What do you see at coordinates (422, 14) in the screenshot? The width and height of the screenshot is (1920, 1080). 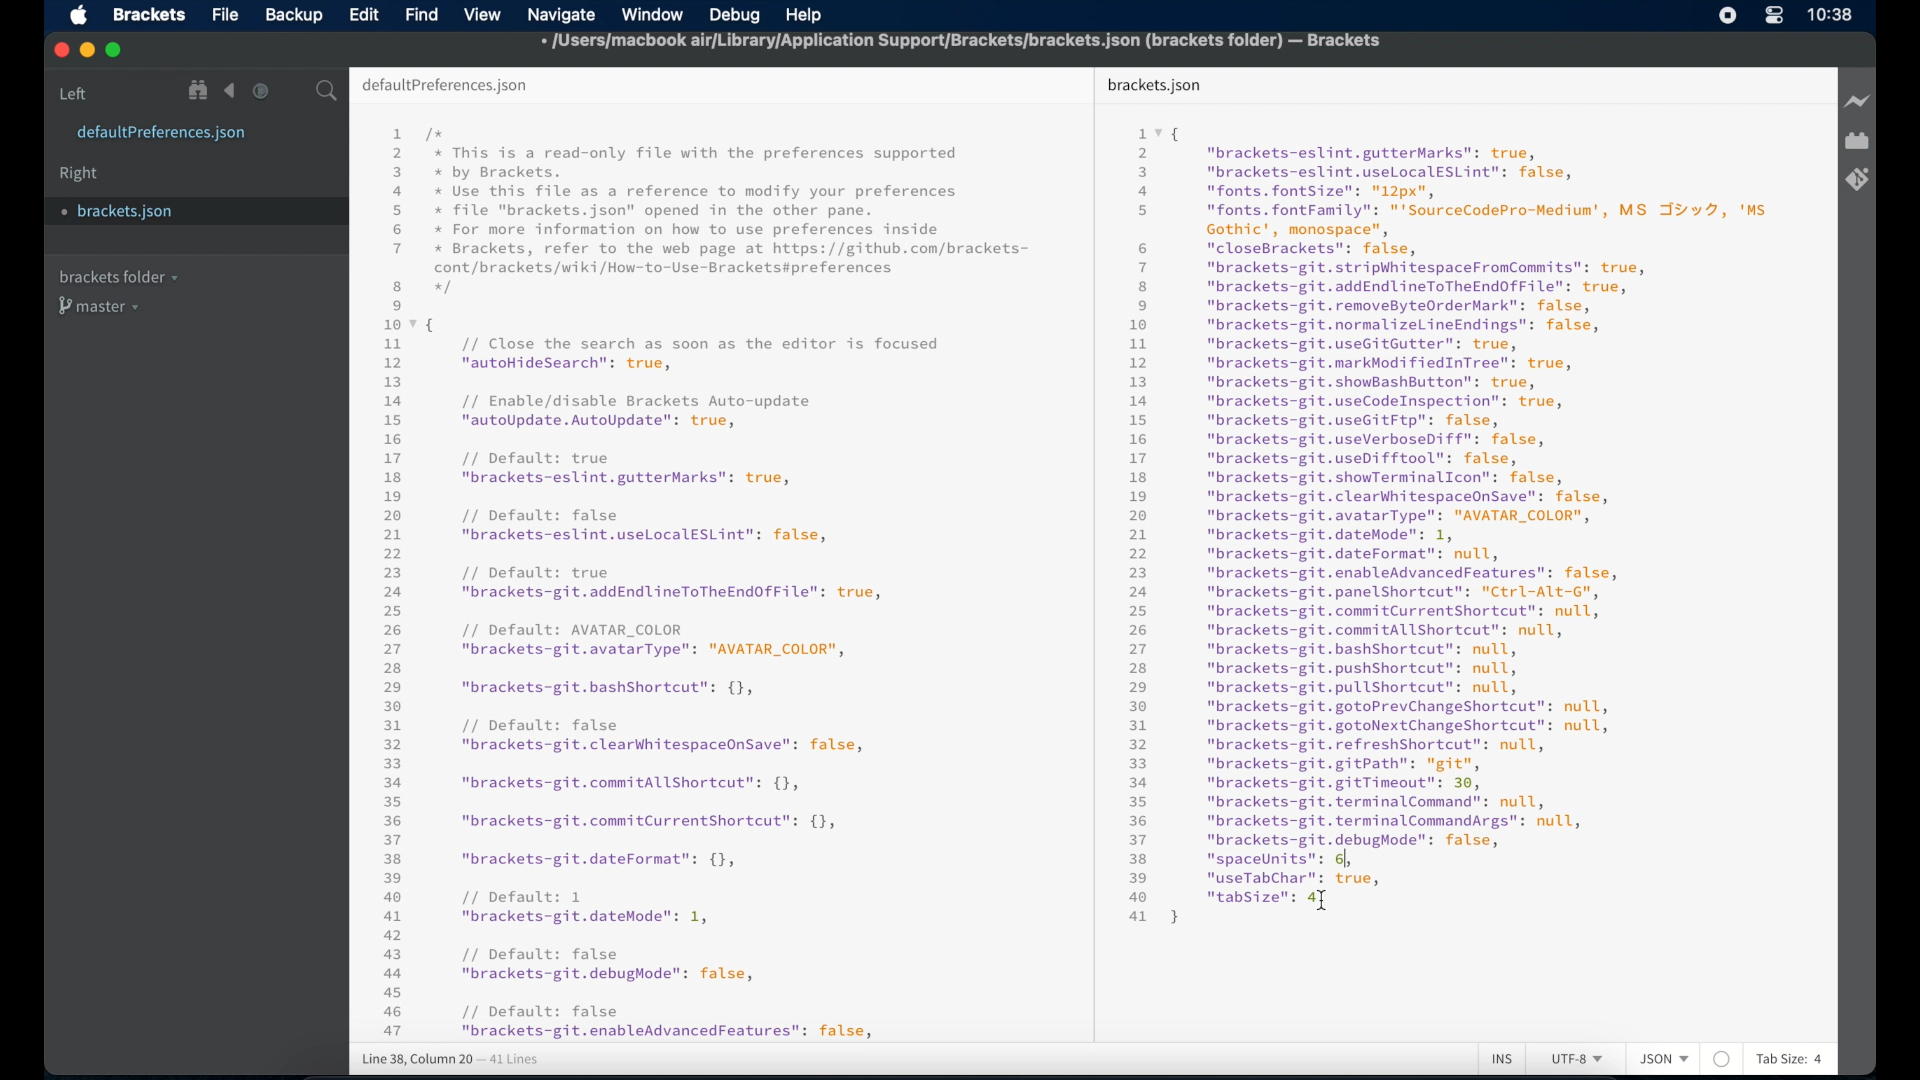 I see `find` at bounding box center [422, 14].